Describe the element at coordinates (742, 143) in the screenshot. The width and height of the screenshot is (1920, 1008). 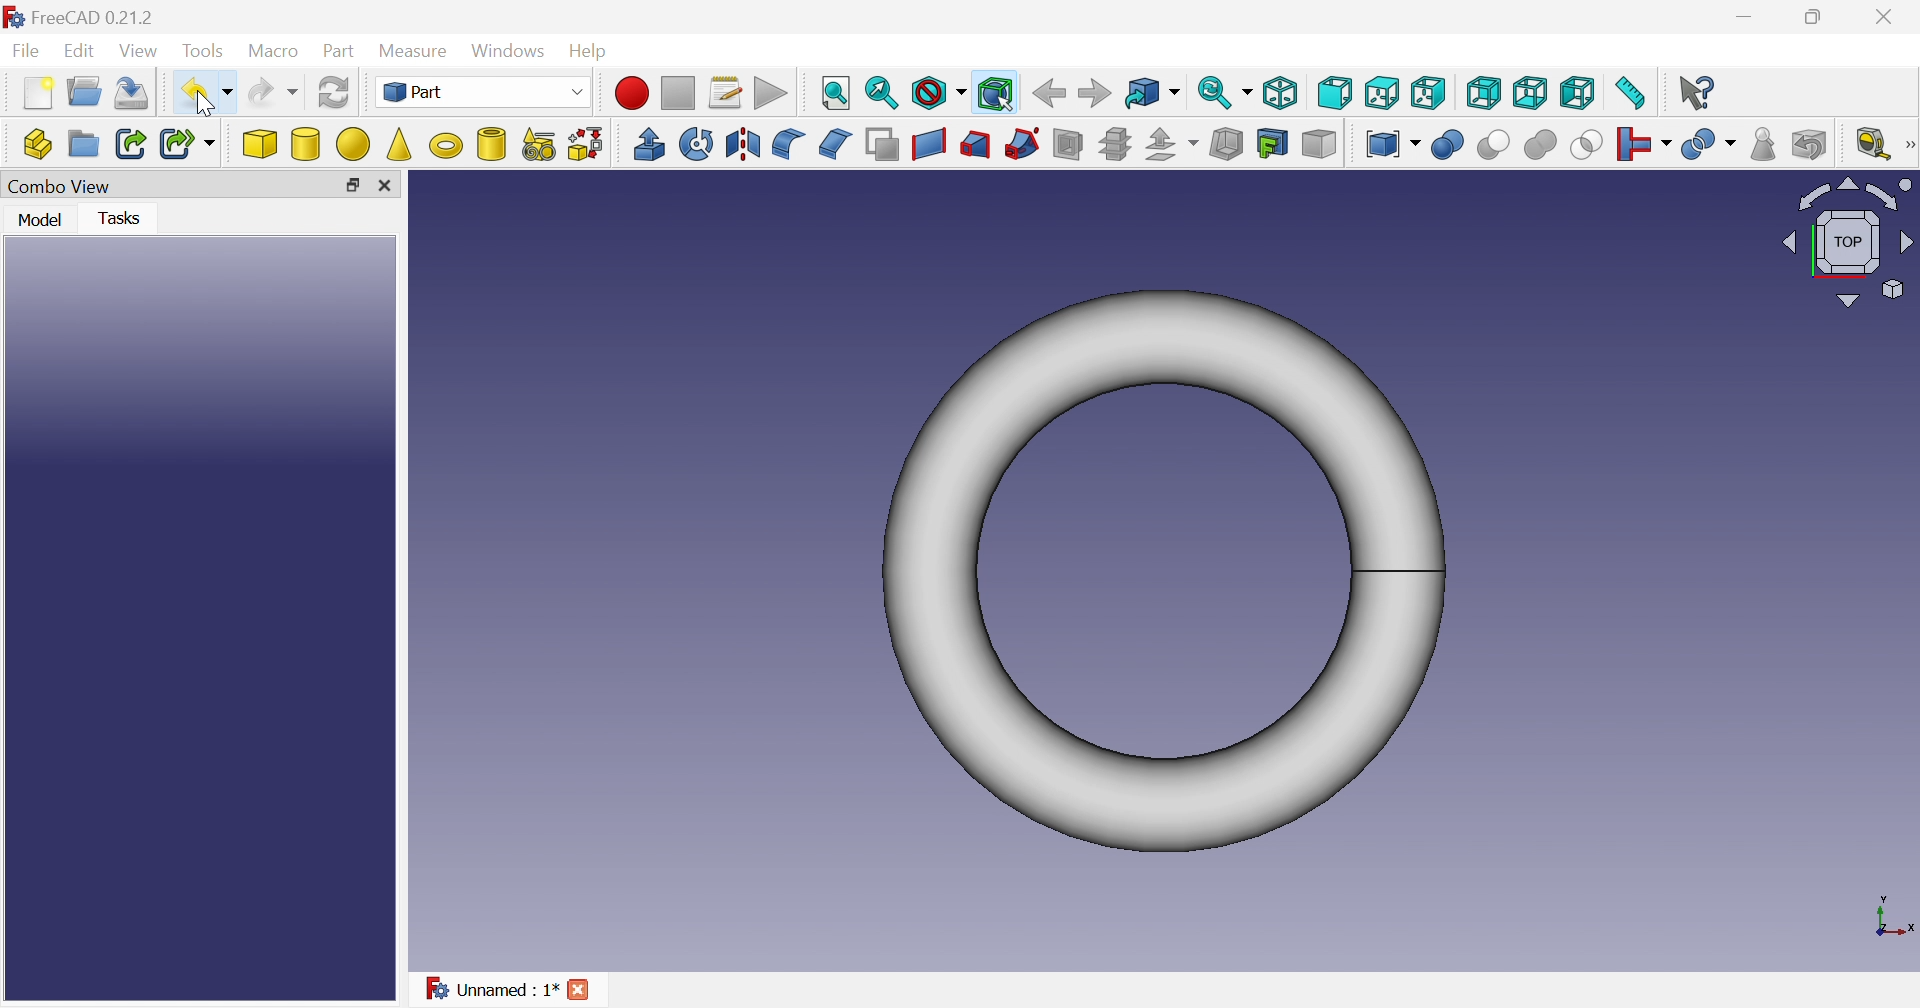
I see `Mirroring...` at that location.